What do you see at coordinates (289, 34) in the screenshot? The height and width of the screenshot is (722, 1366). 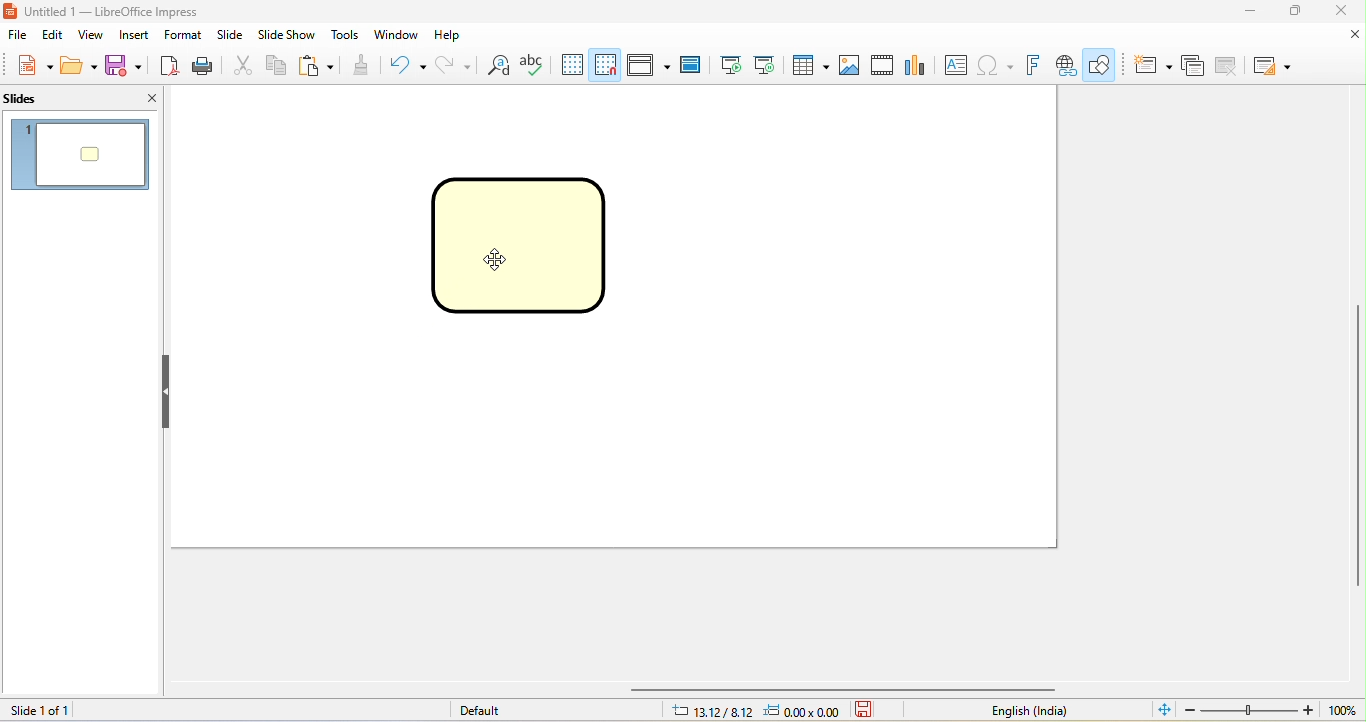 I see `slide show` at bounding box center [289, 34].